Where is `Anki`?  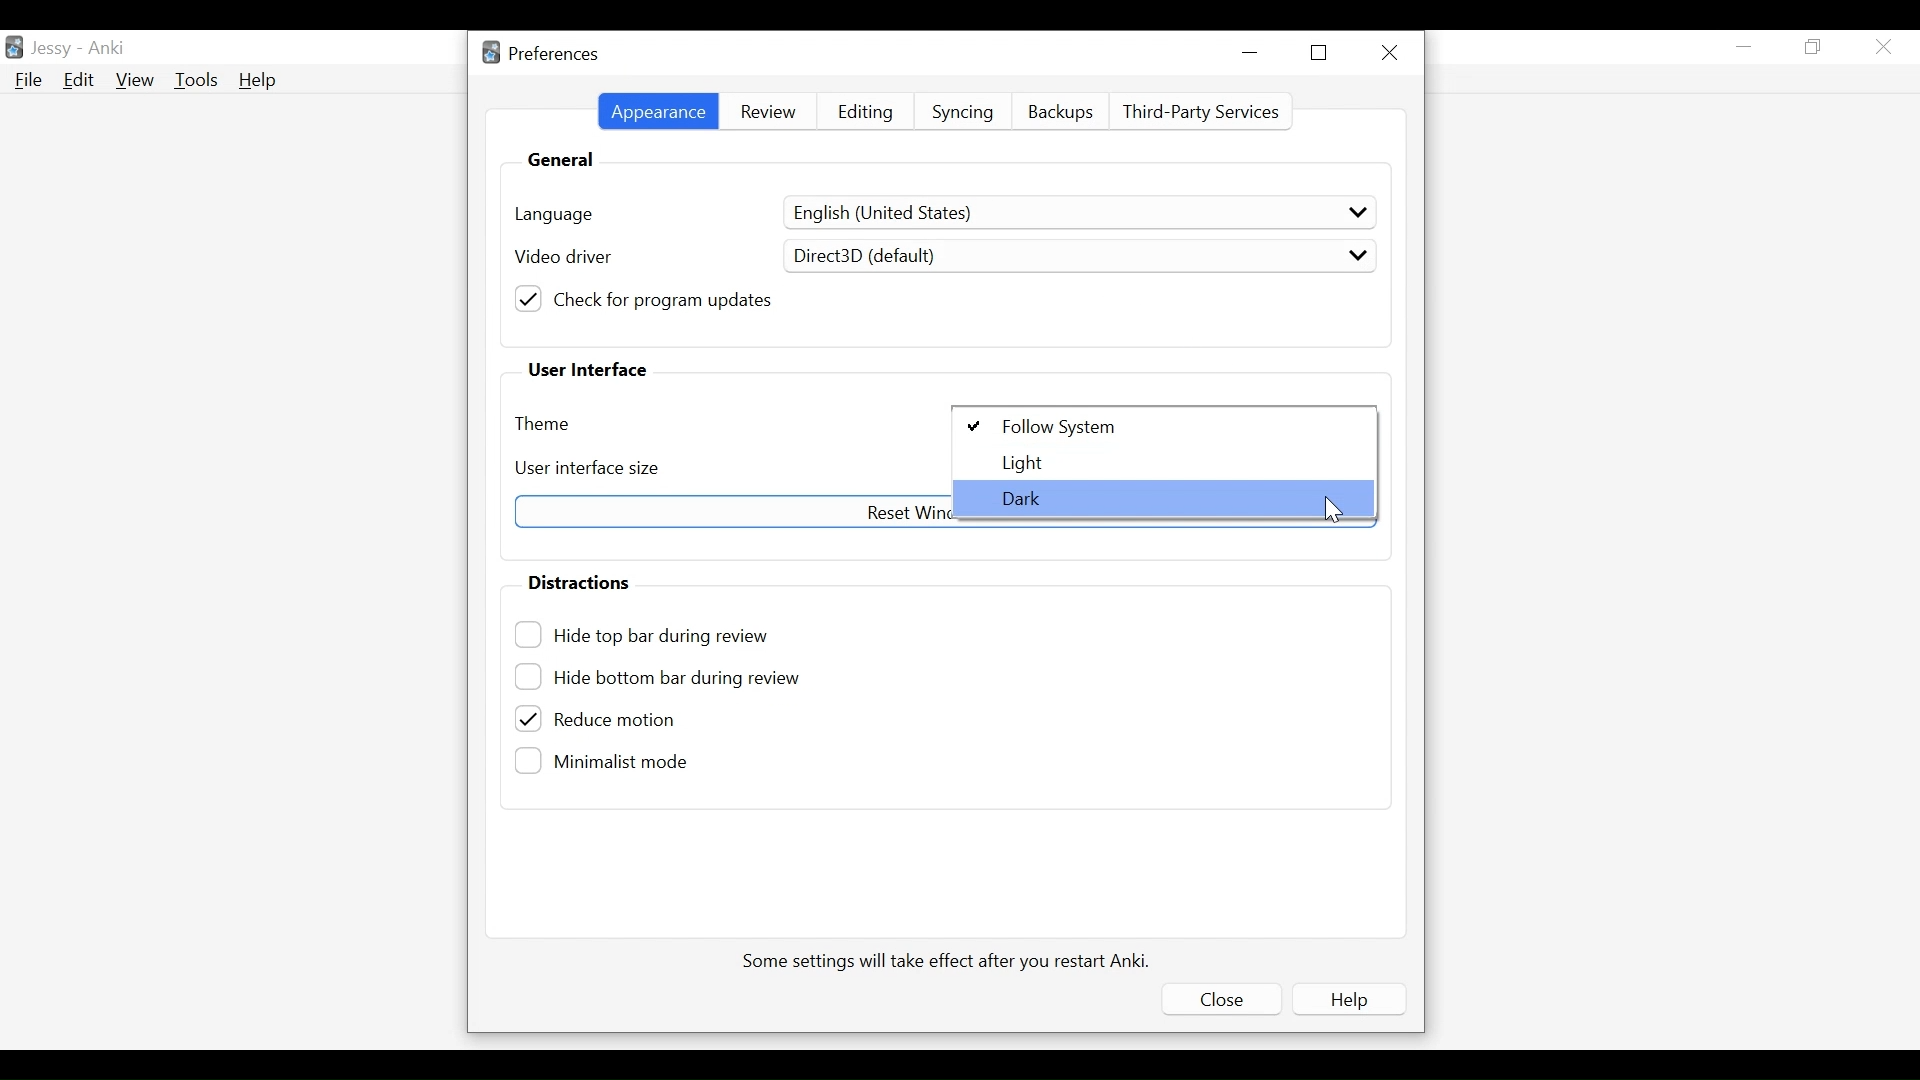 Anki is located at coordinates (109, 49).